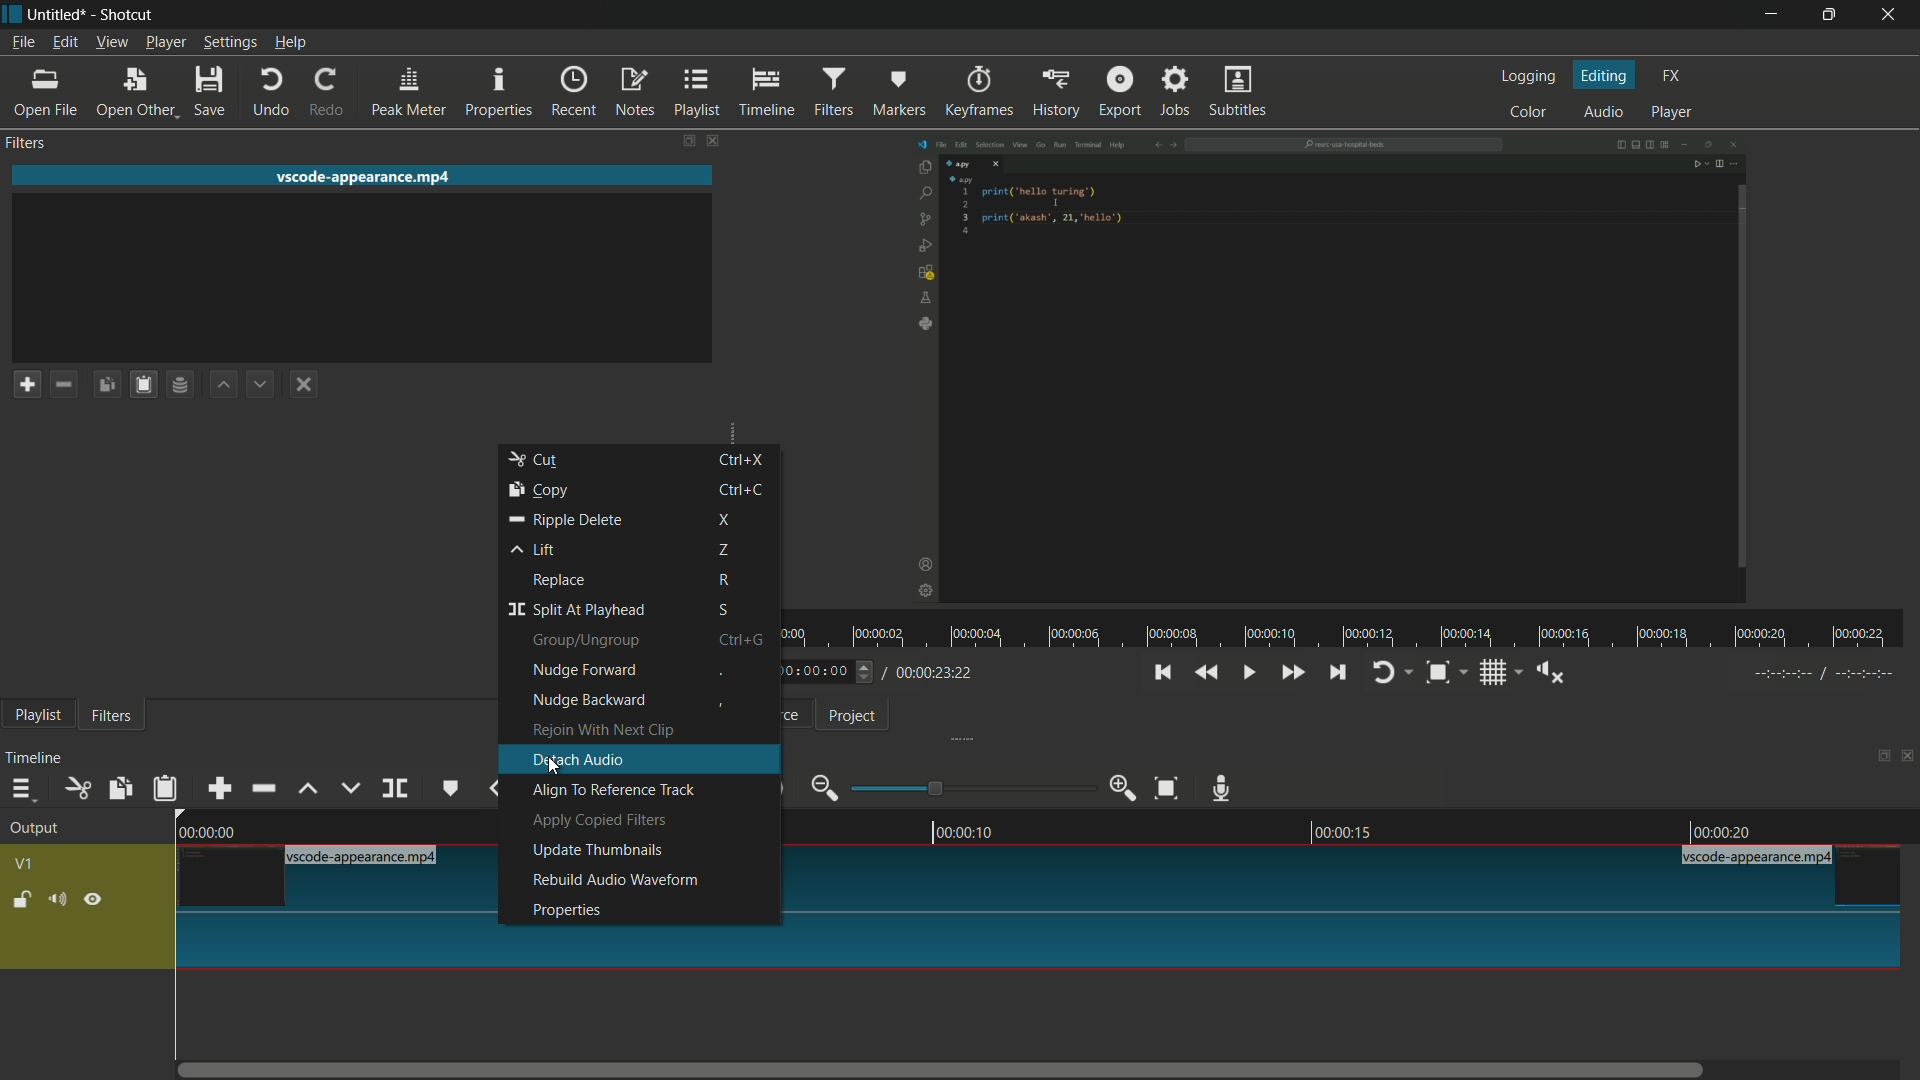 The height and width of the screenshot is (1080, 1920). Describe the element at coordinates (1328, 370) in the screenshot. I see `imported file` at that location.